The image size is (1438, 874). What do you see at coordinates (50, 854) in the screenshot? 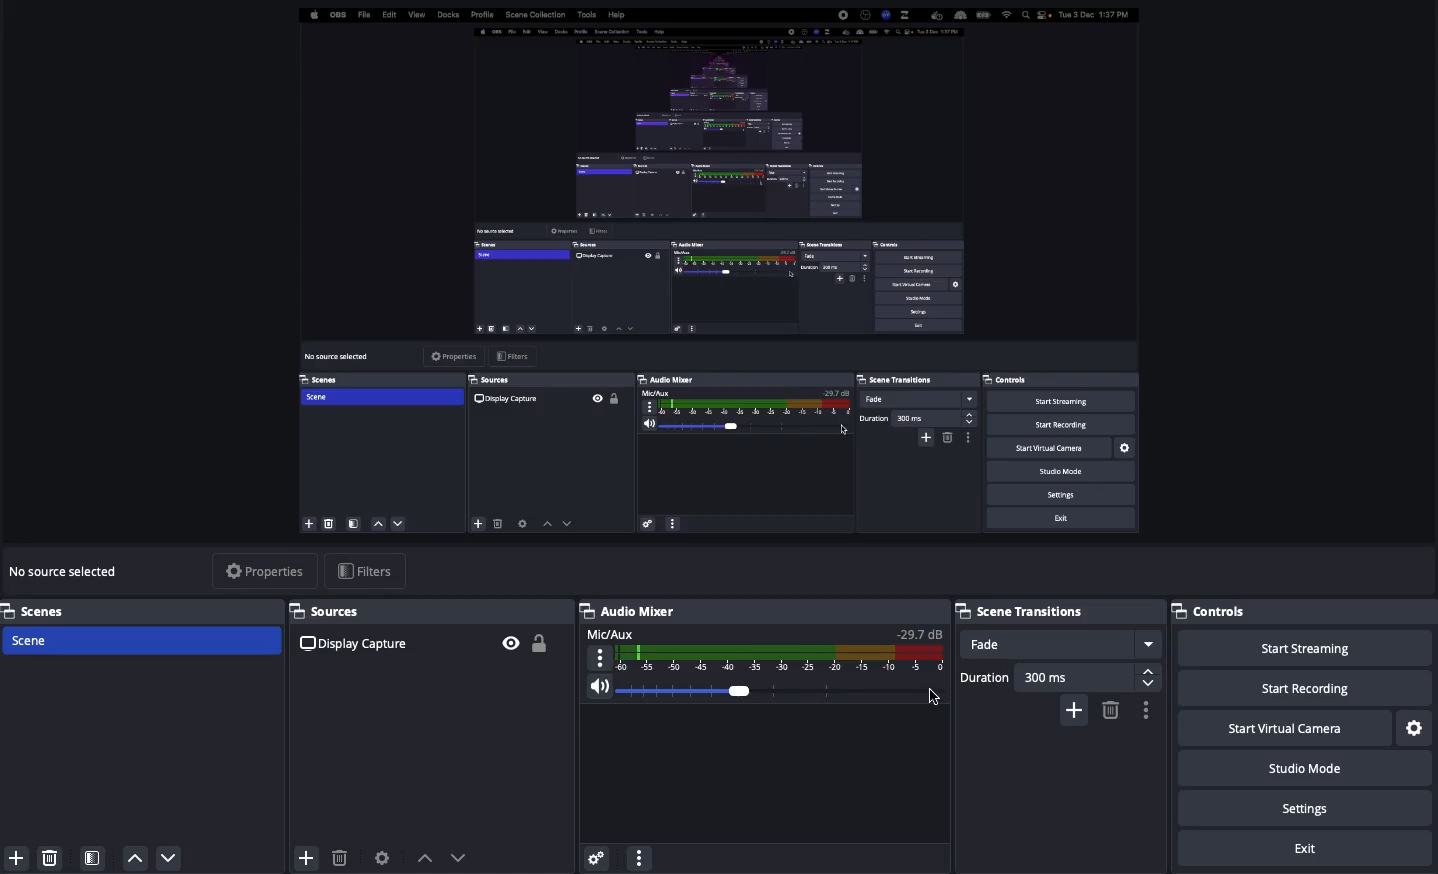
I see `Delete` at bounding box center [50, 854].